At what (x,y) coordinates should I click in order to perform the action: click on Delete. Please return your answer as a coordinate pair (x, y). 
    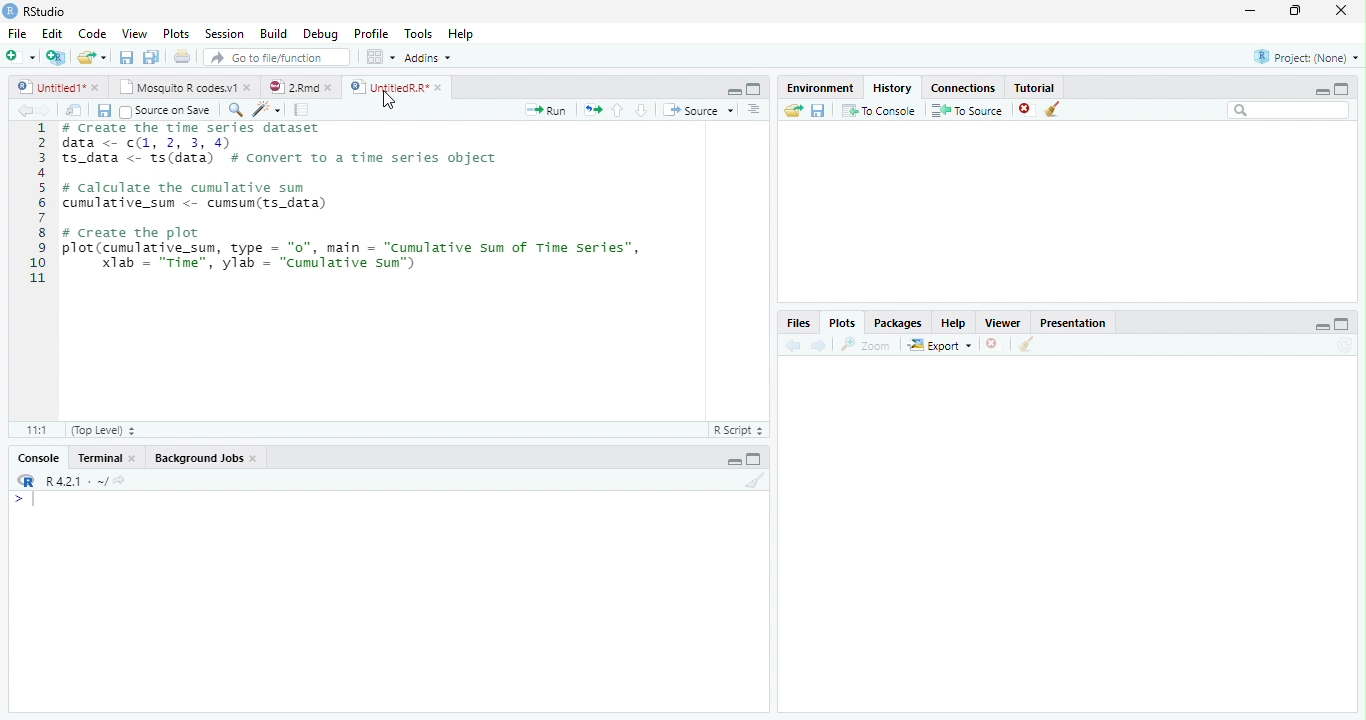
    Looking at the image, I should click on (992, 344).